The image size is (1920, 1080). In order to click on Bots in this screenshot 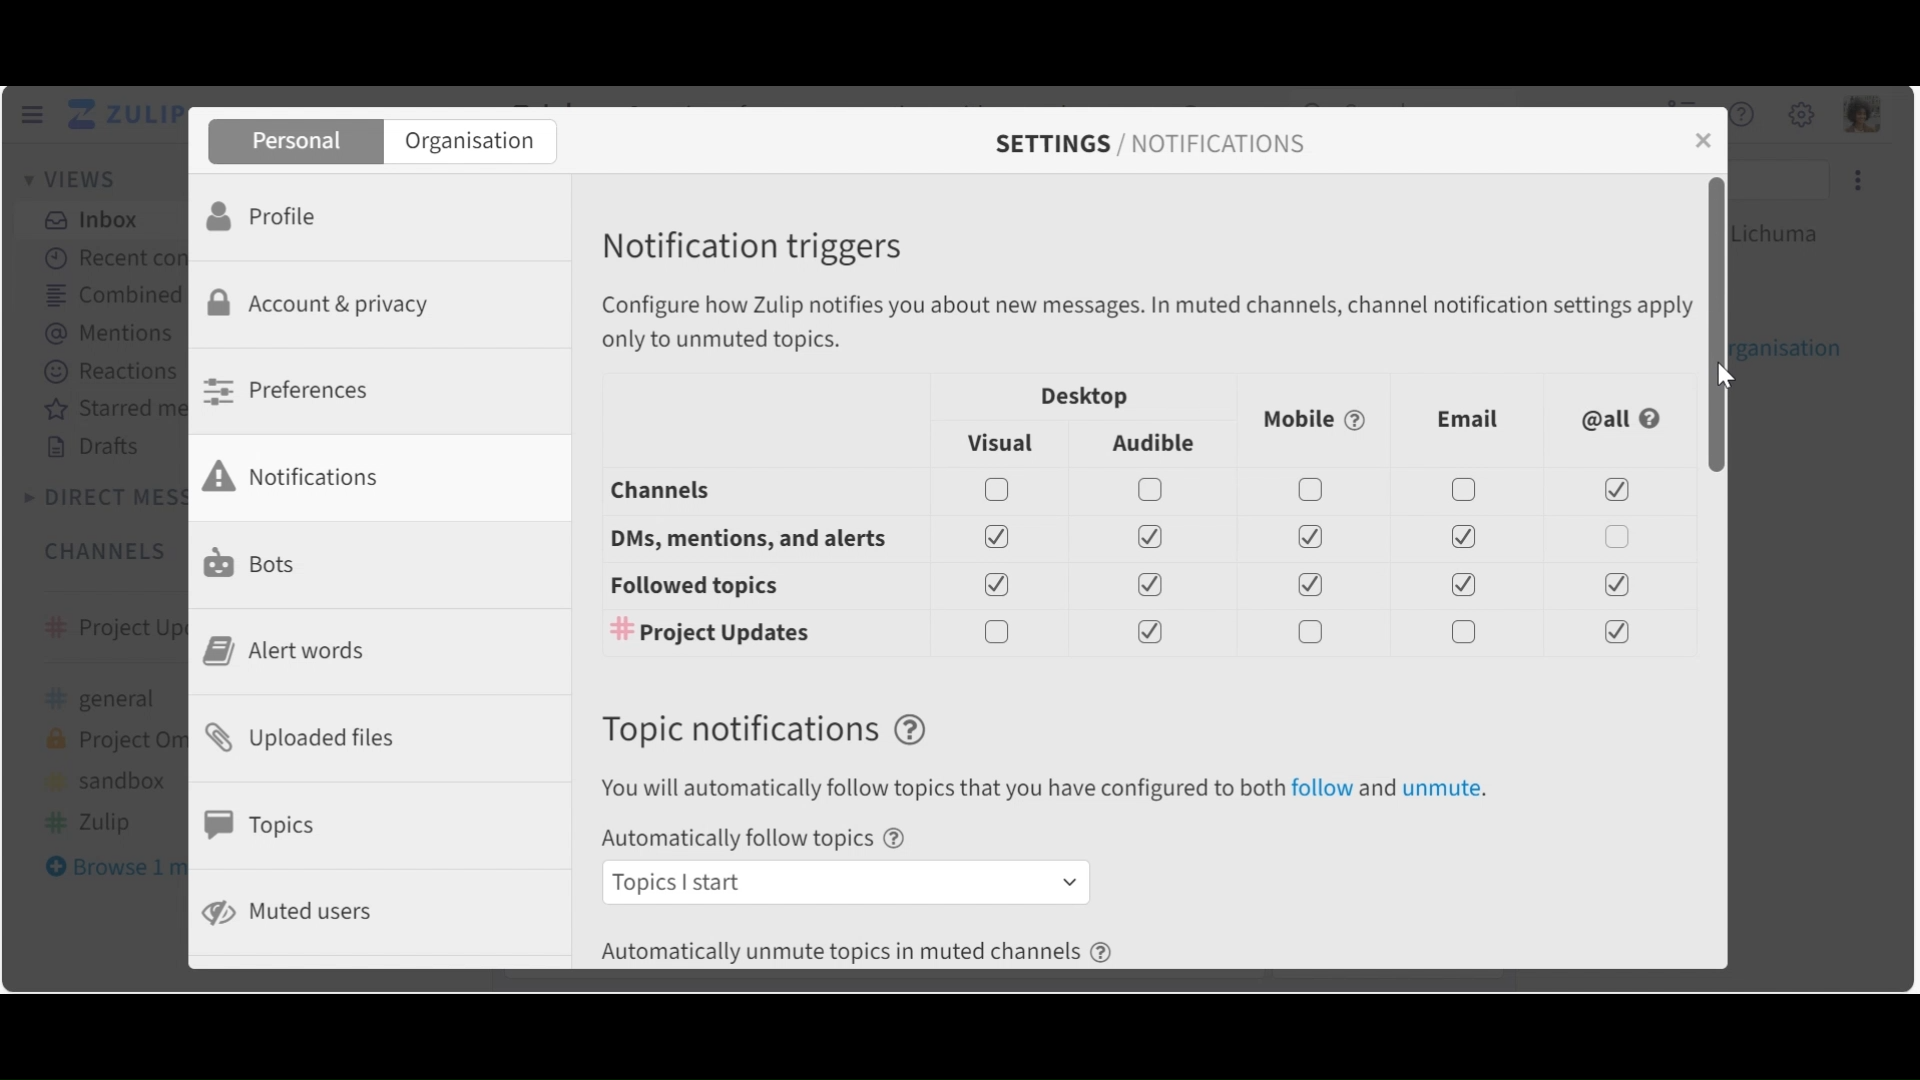, I will do `click(255, 561)`.